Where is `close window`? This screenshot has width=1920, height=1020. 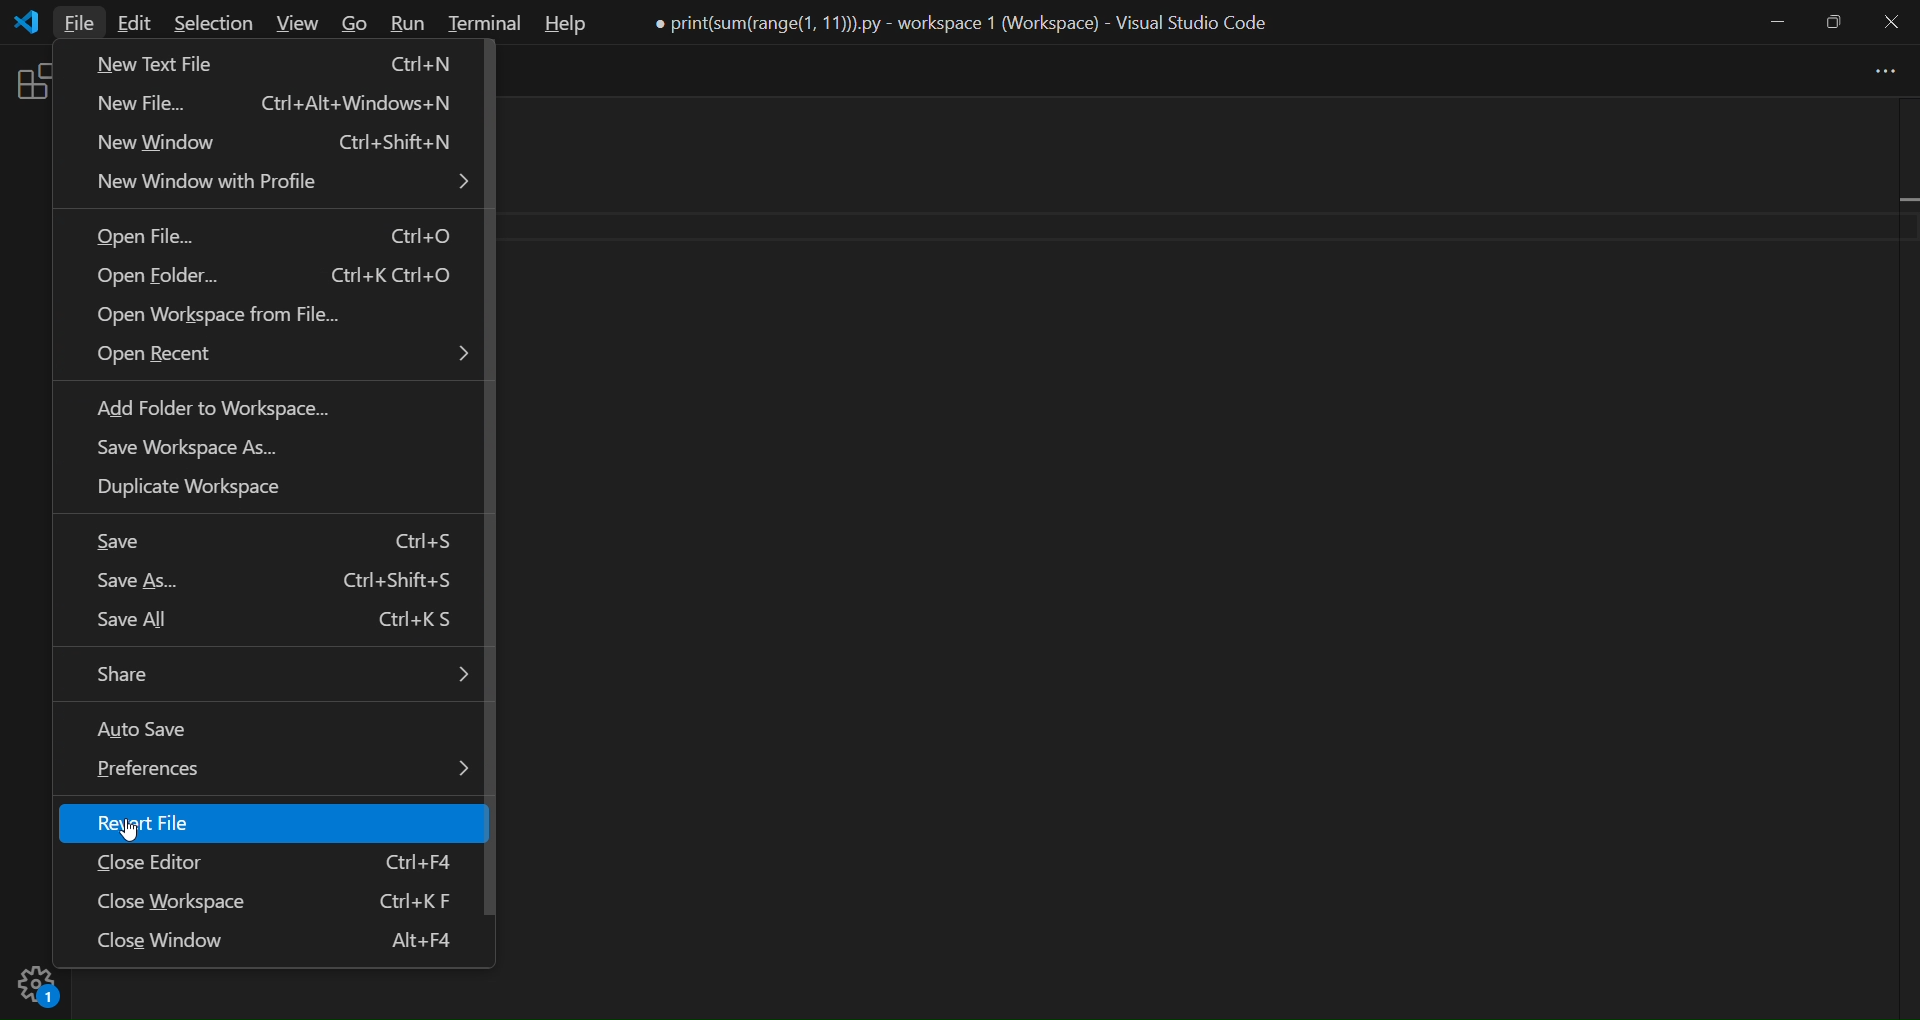 close window is located at coordinates (285, 942).